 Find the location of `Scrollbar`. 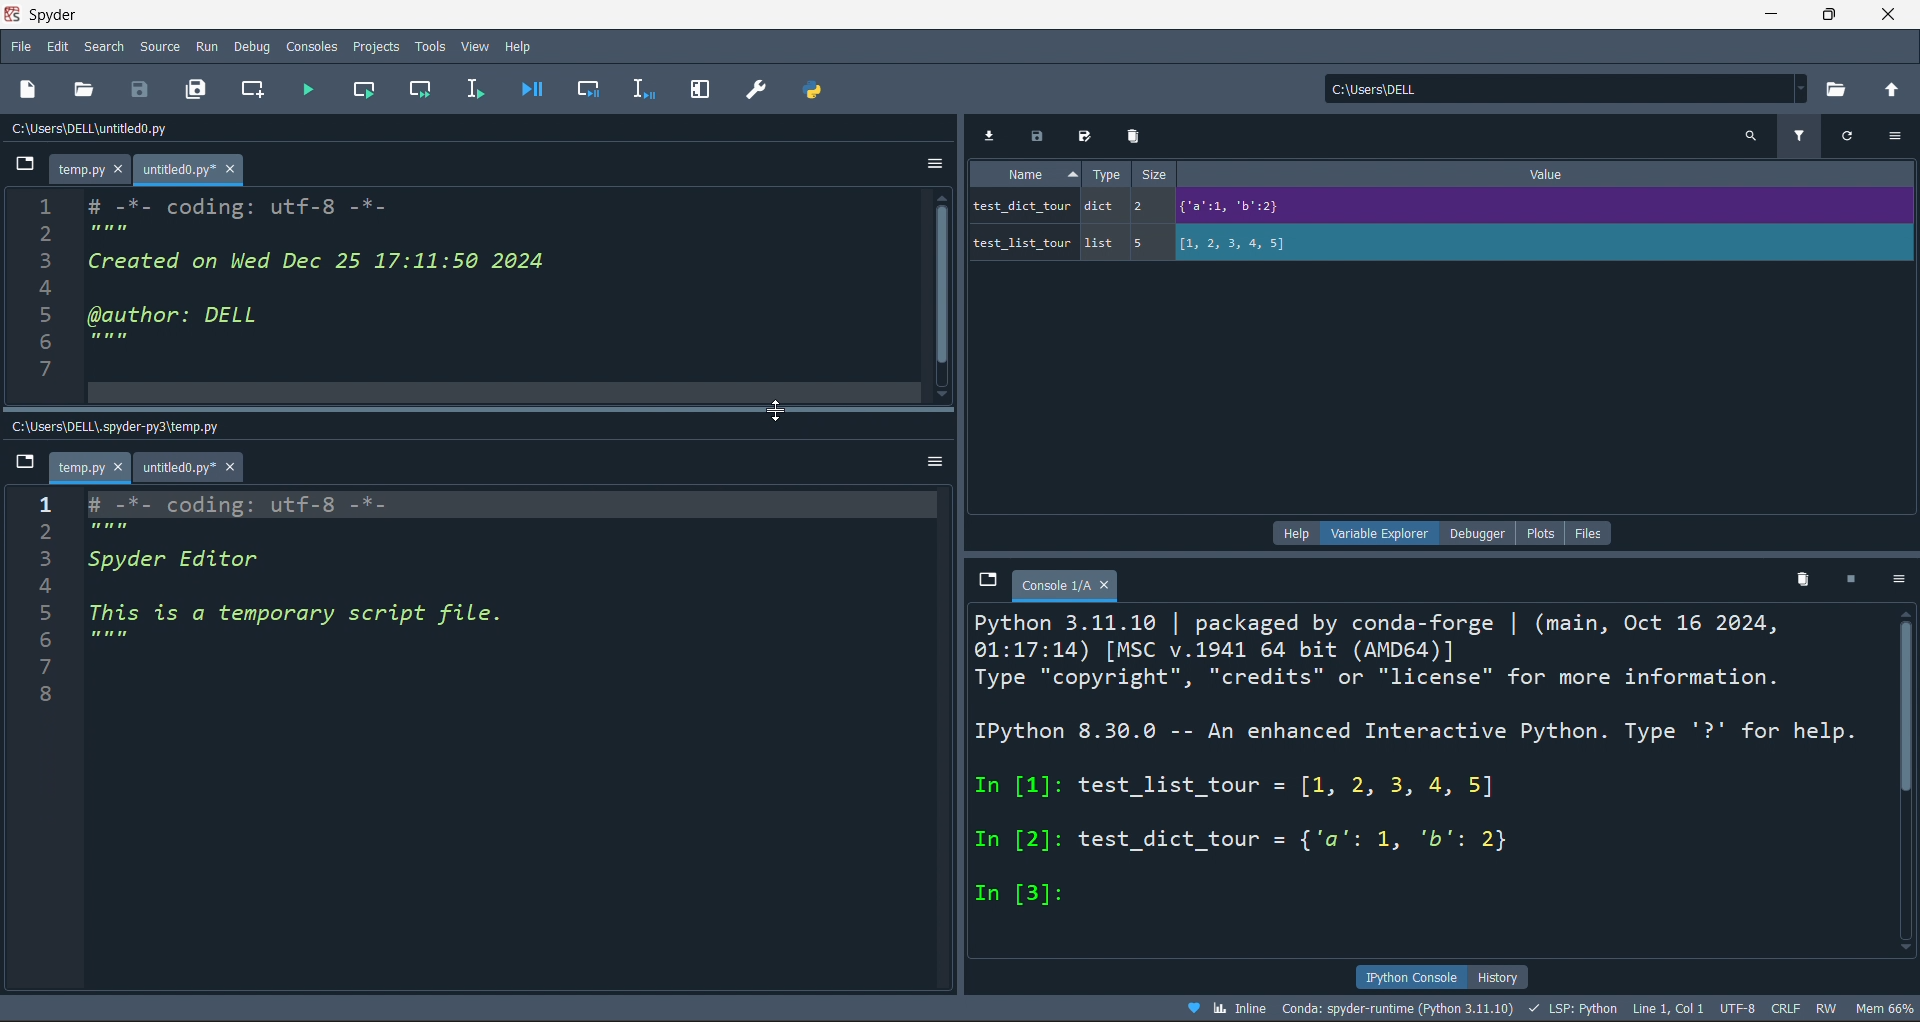

Scrollbar is located at coordinates (1908, 771).